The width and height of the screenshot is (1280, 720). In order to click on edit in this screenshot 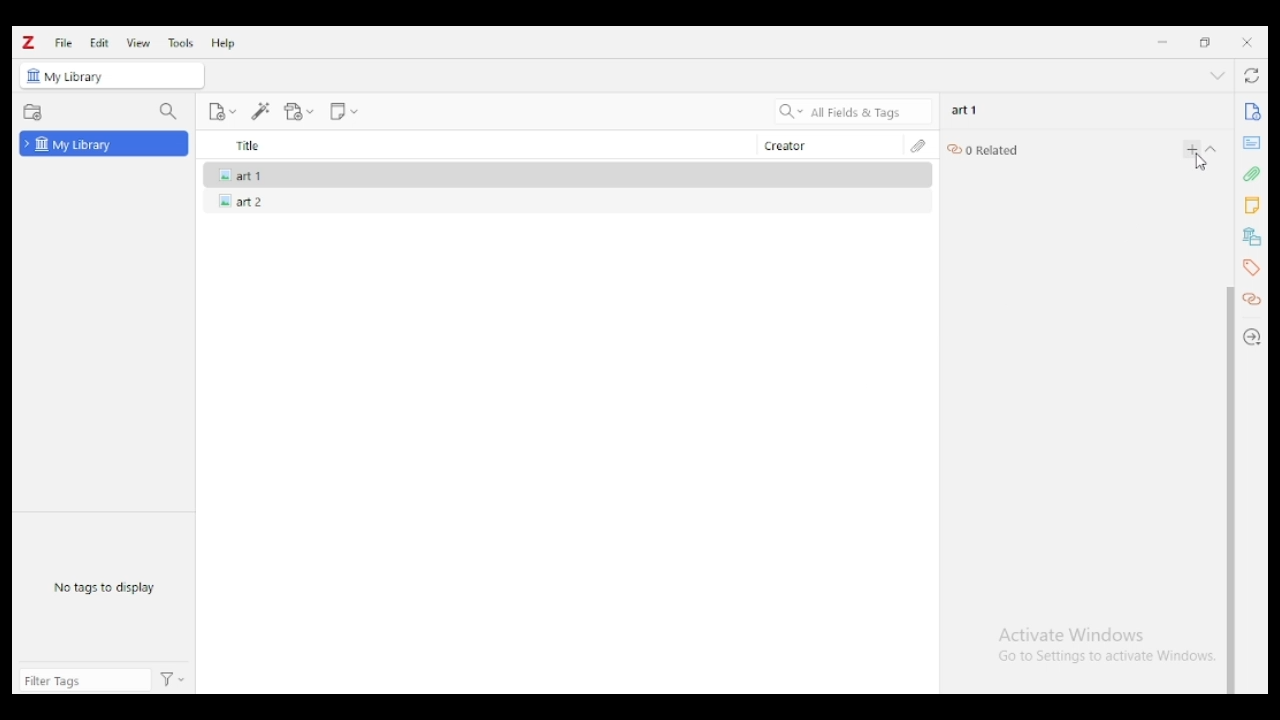, I will do `click(99, 42)`.